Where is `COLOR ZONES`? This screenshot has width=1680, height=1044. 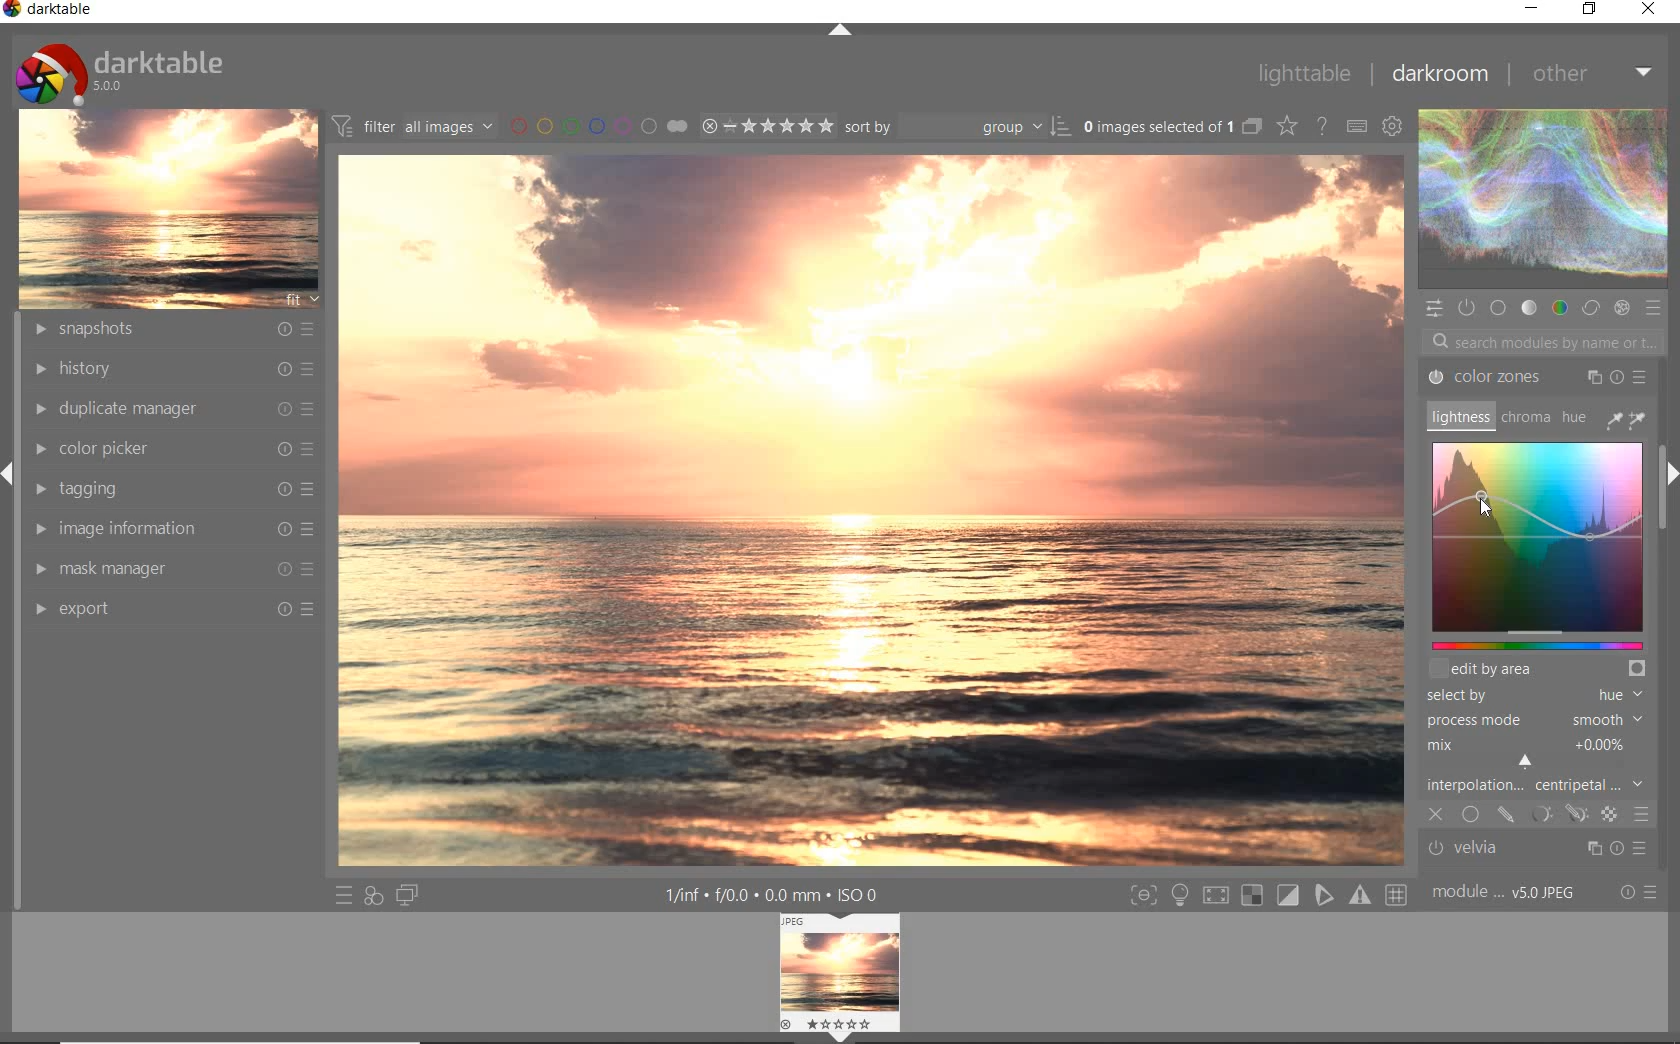
COLOR ZONES is located at coordinates (1537, 377).